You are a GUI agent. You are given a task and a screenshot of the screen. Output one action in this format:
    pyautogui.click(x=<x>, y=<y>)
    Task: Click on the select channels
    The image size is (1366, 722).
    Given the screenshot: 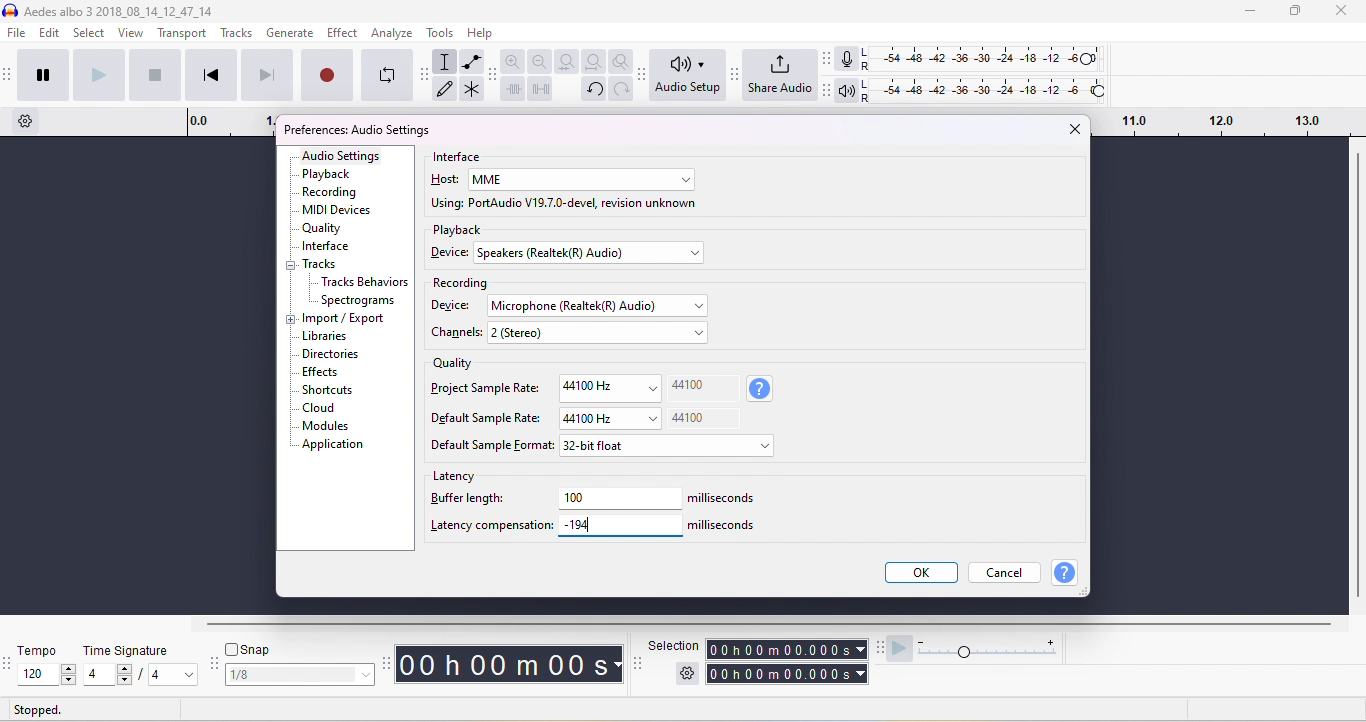 What is the action you would take?
    pyautogui.click(x=600, y=335)
    